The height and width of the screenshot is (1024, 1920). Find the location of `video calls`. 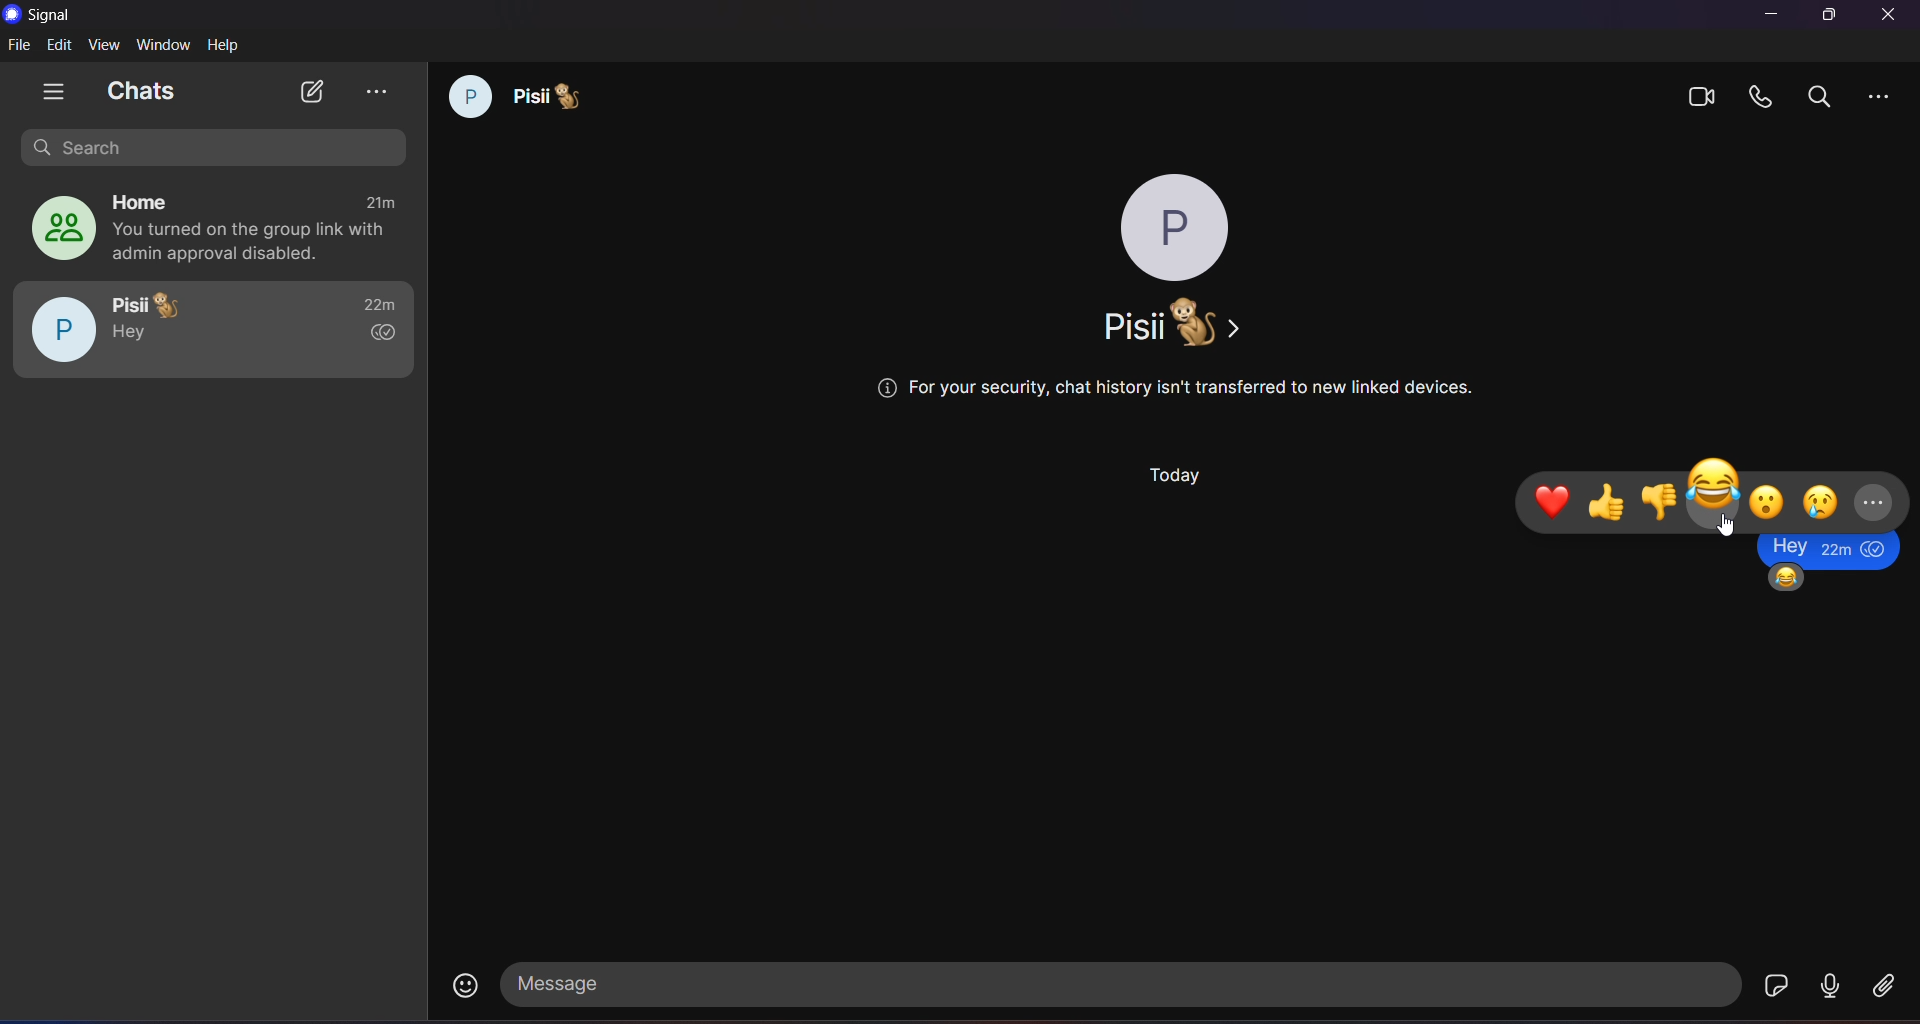

video calls is located at coordinates (1700, 94).